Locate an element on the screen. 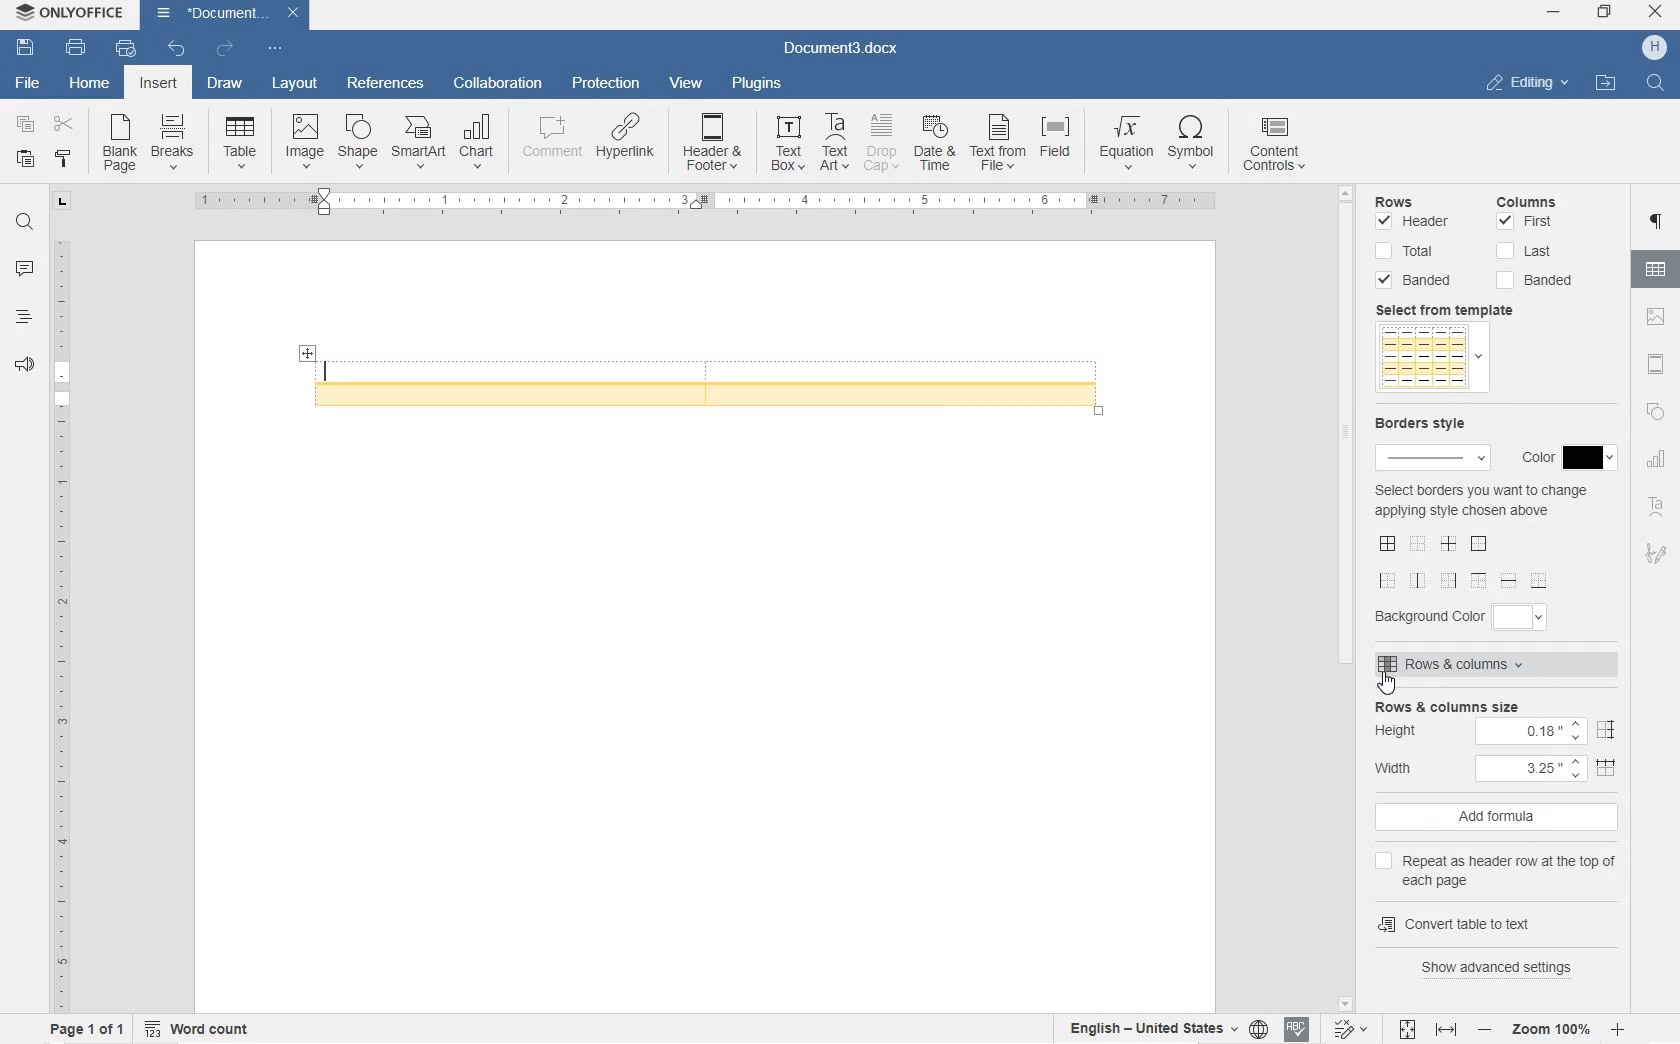 This screenshot has height=1044, width=1680. First is located at coordinates (1527, 223).